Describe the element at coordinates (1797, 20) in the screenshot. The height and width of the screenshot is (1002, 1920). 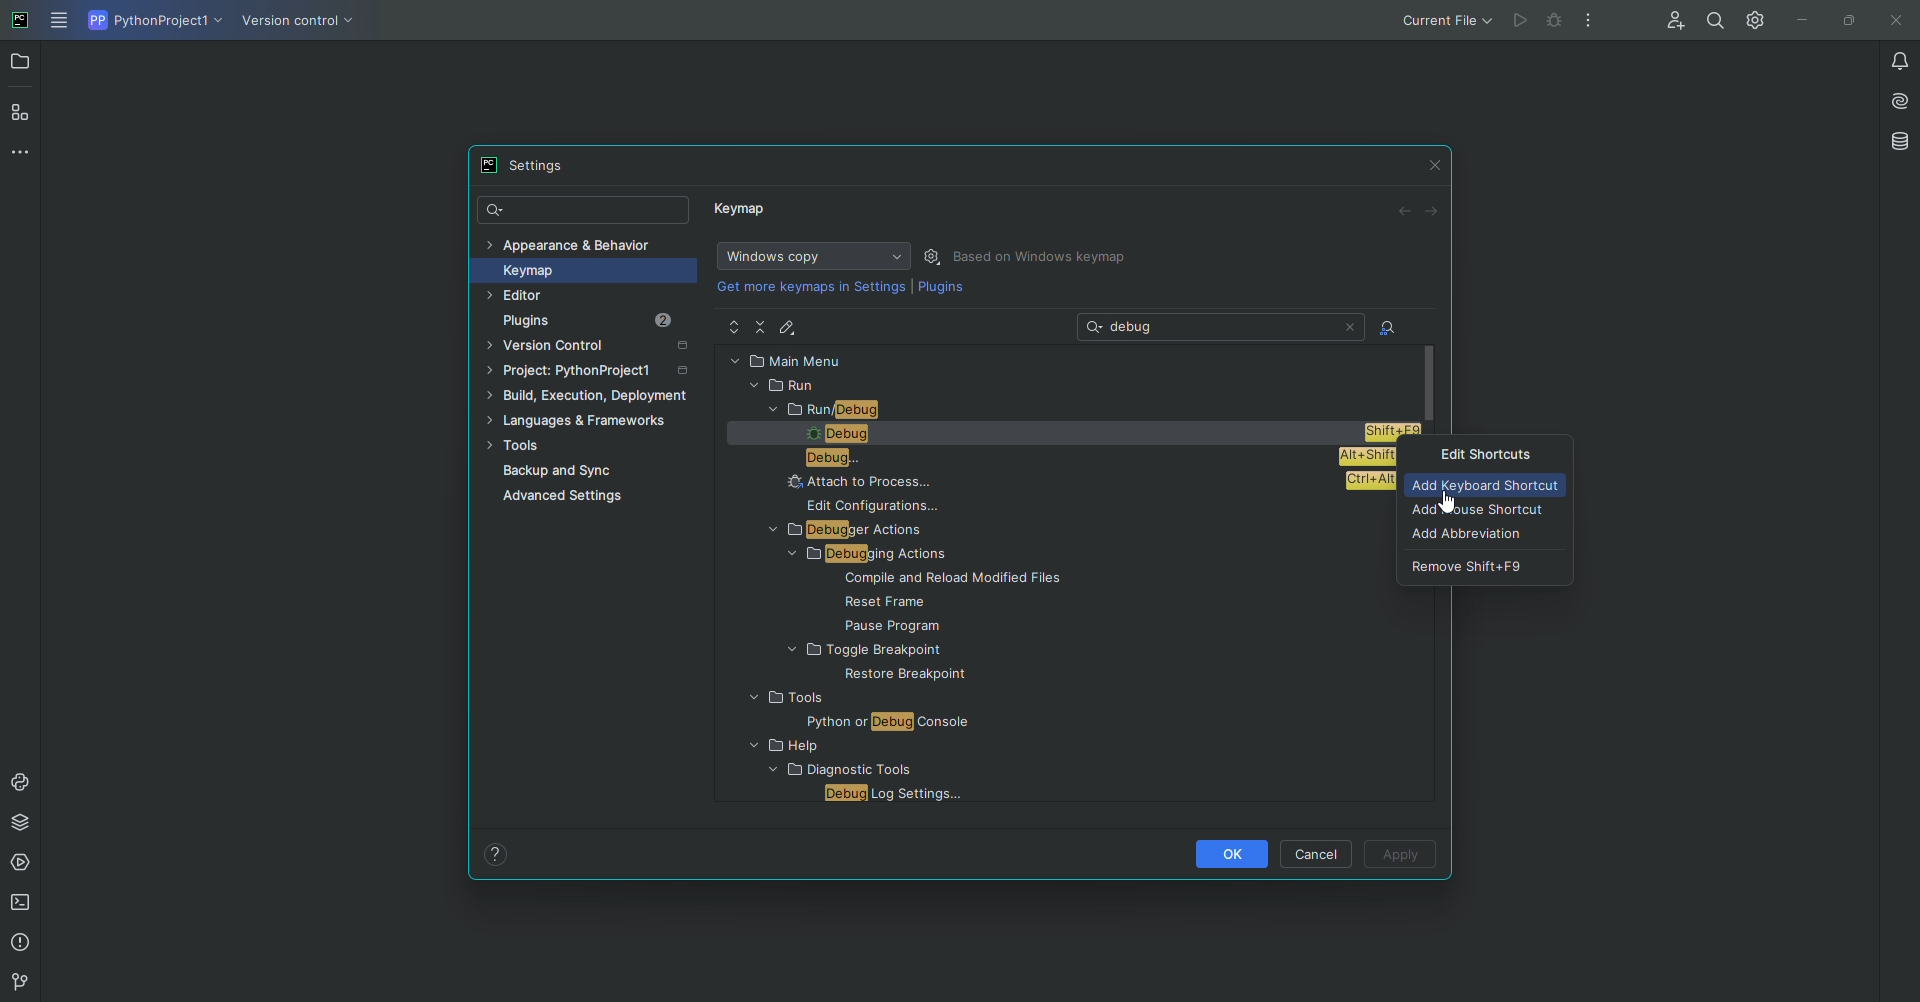
I see `Minimize` at that location.